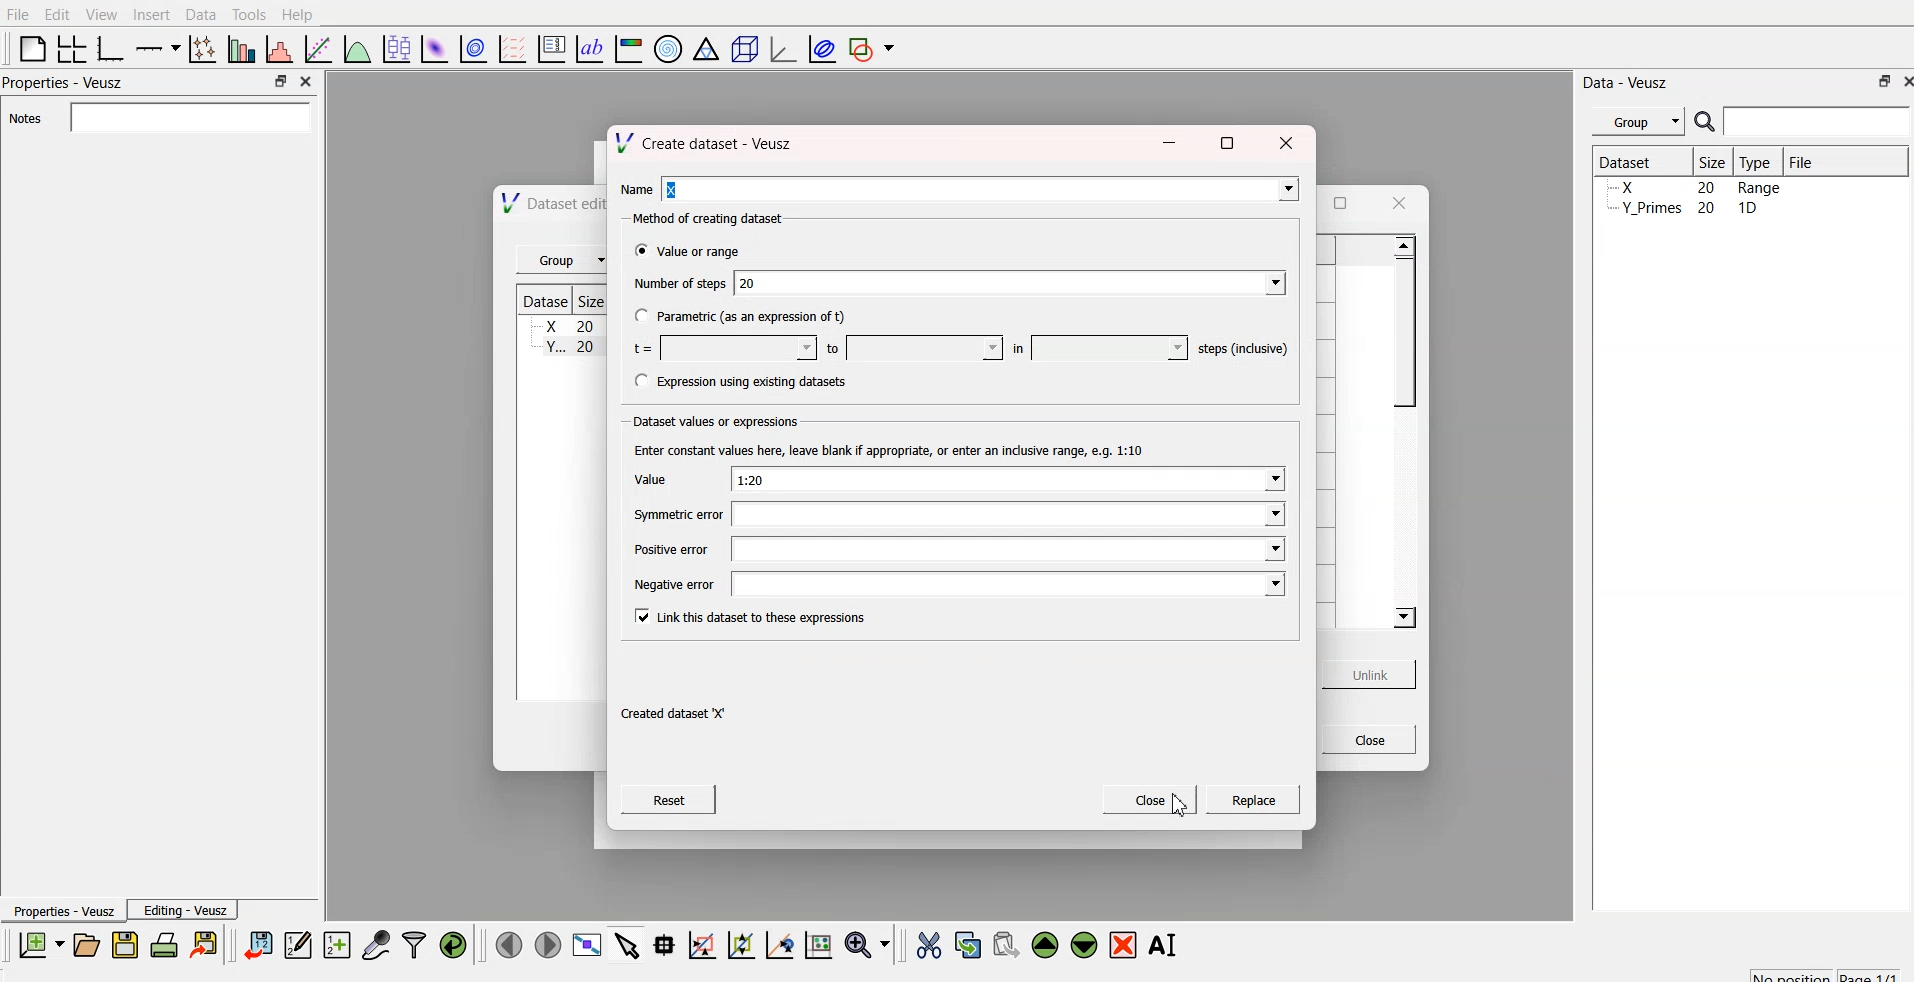 The height and width of the screenshot is (982, 1914). What do you see at coordinates (717, 216) in the screenshot?
I see `Method of creating dataset:` at bounding box center [717, 216].